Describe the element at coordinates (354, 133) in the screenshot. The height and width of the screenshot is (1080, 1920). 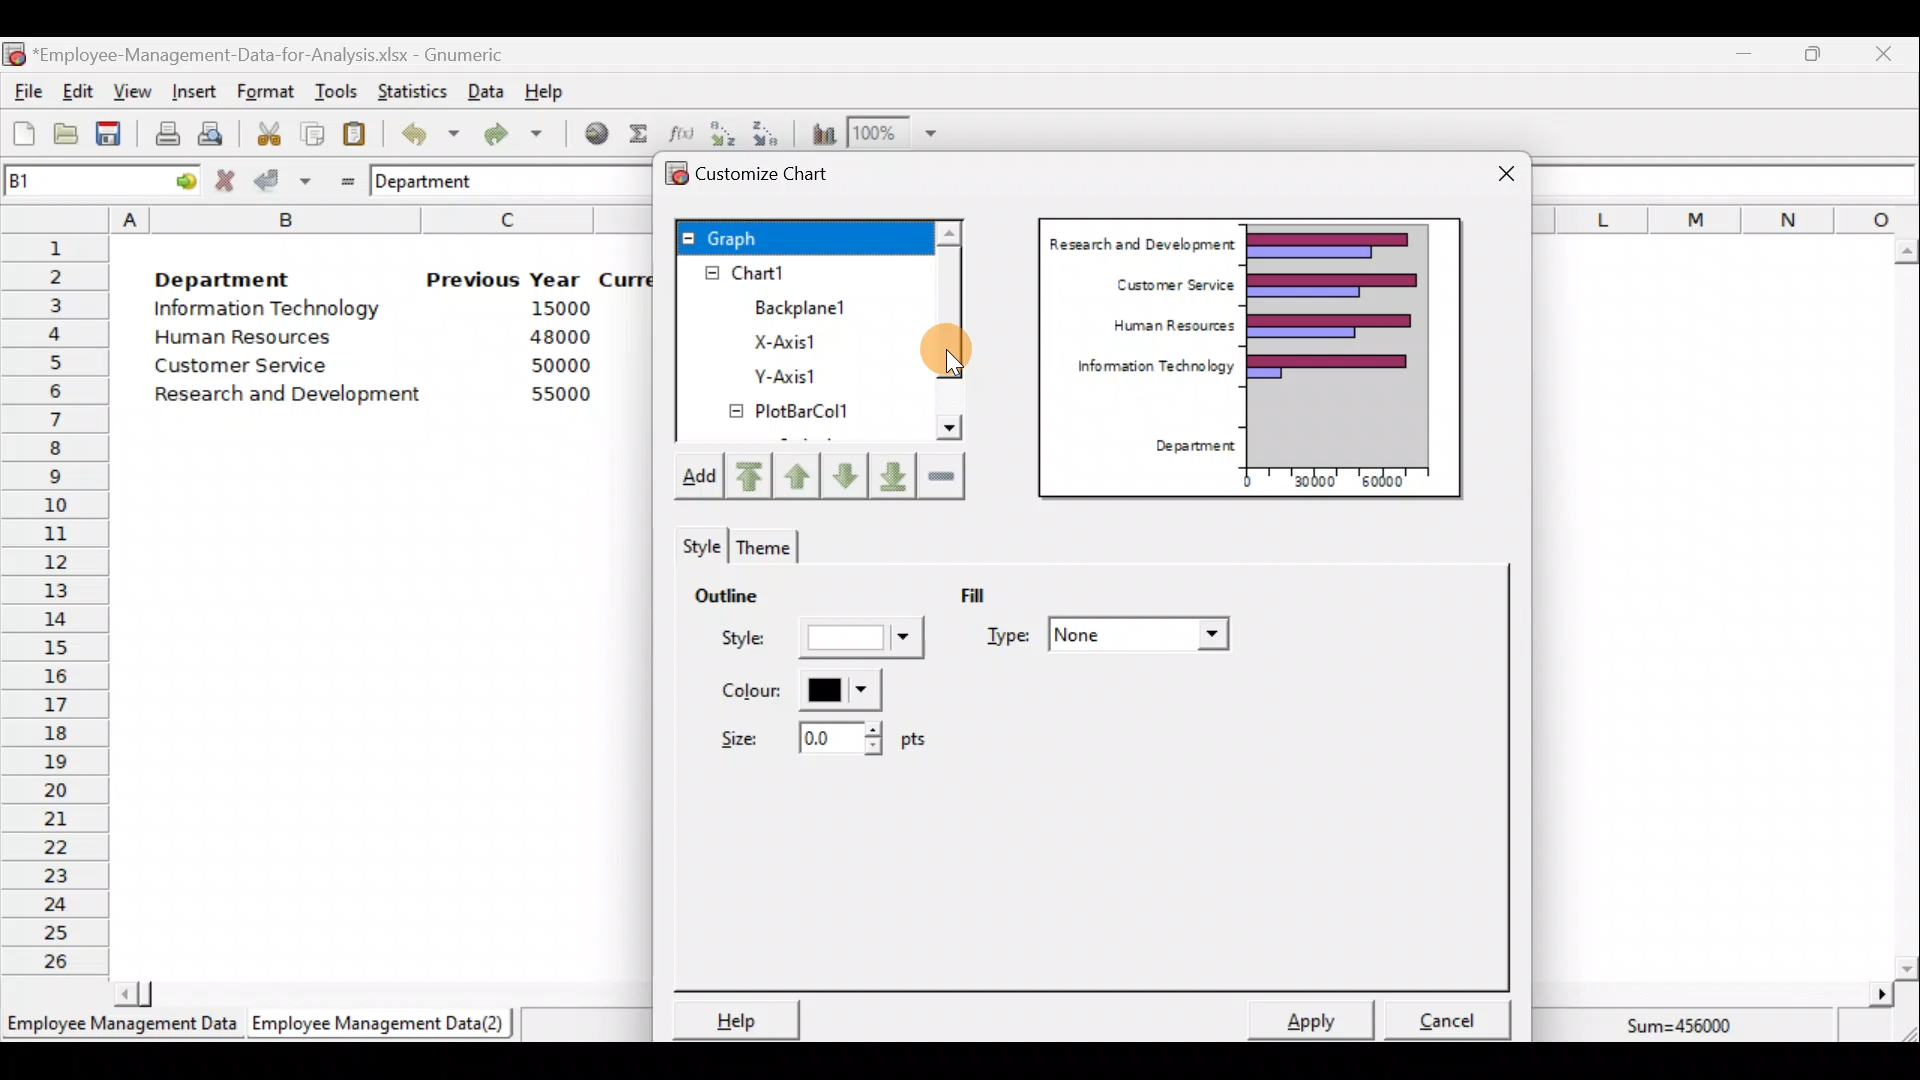
I see `Paste the clipboard` at that location.